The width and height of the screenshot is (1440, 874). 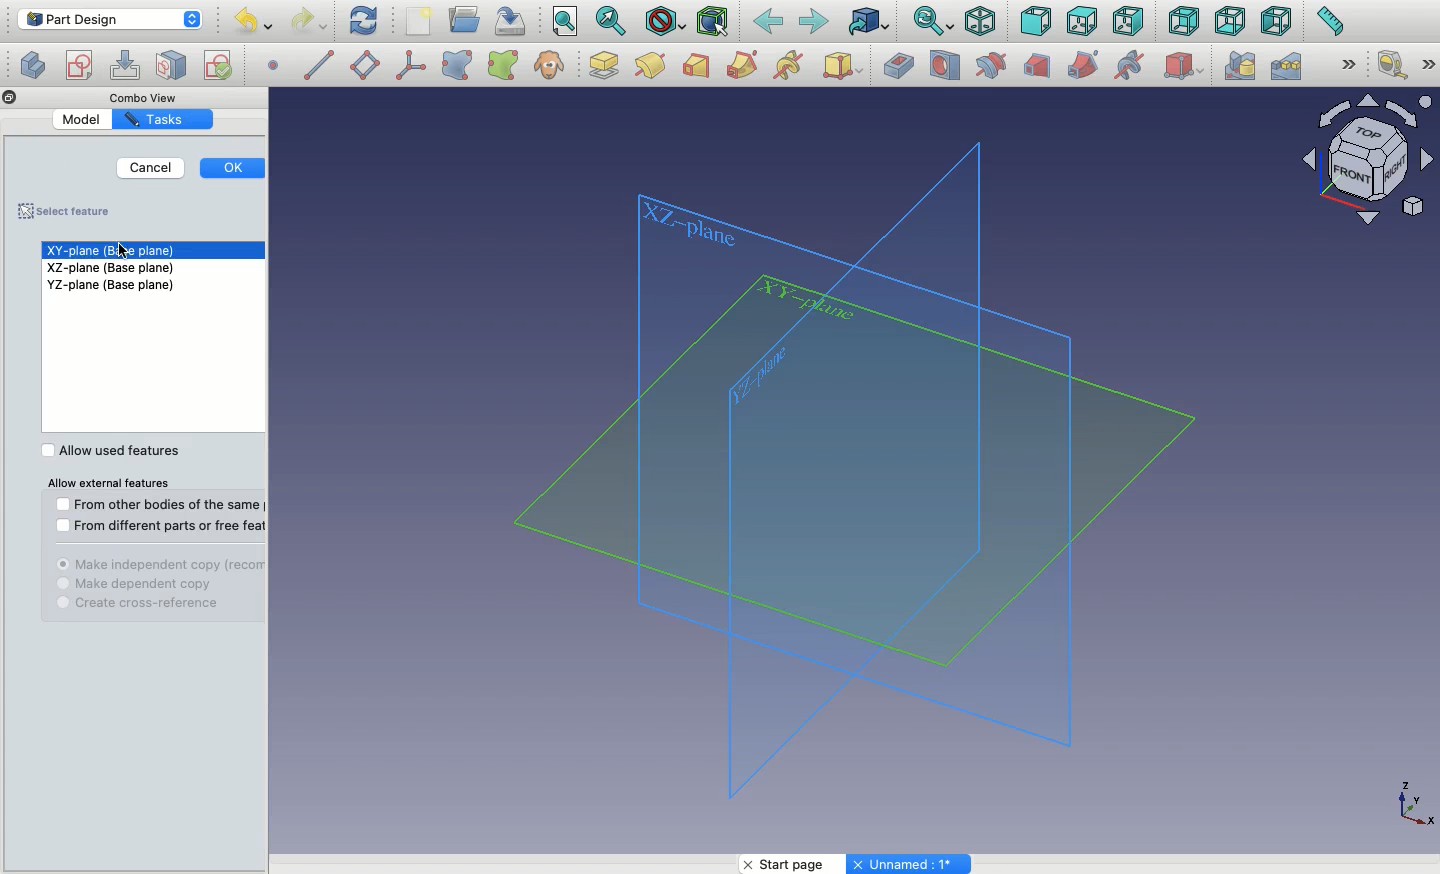 What do you see at coordinates (1084, 64) in the screenshot?
I see `Subtractive pipe` at bounding box center [1084, 64].